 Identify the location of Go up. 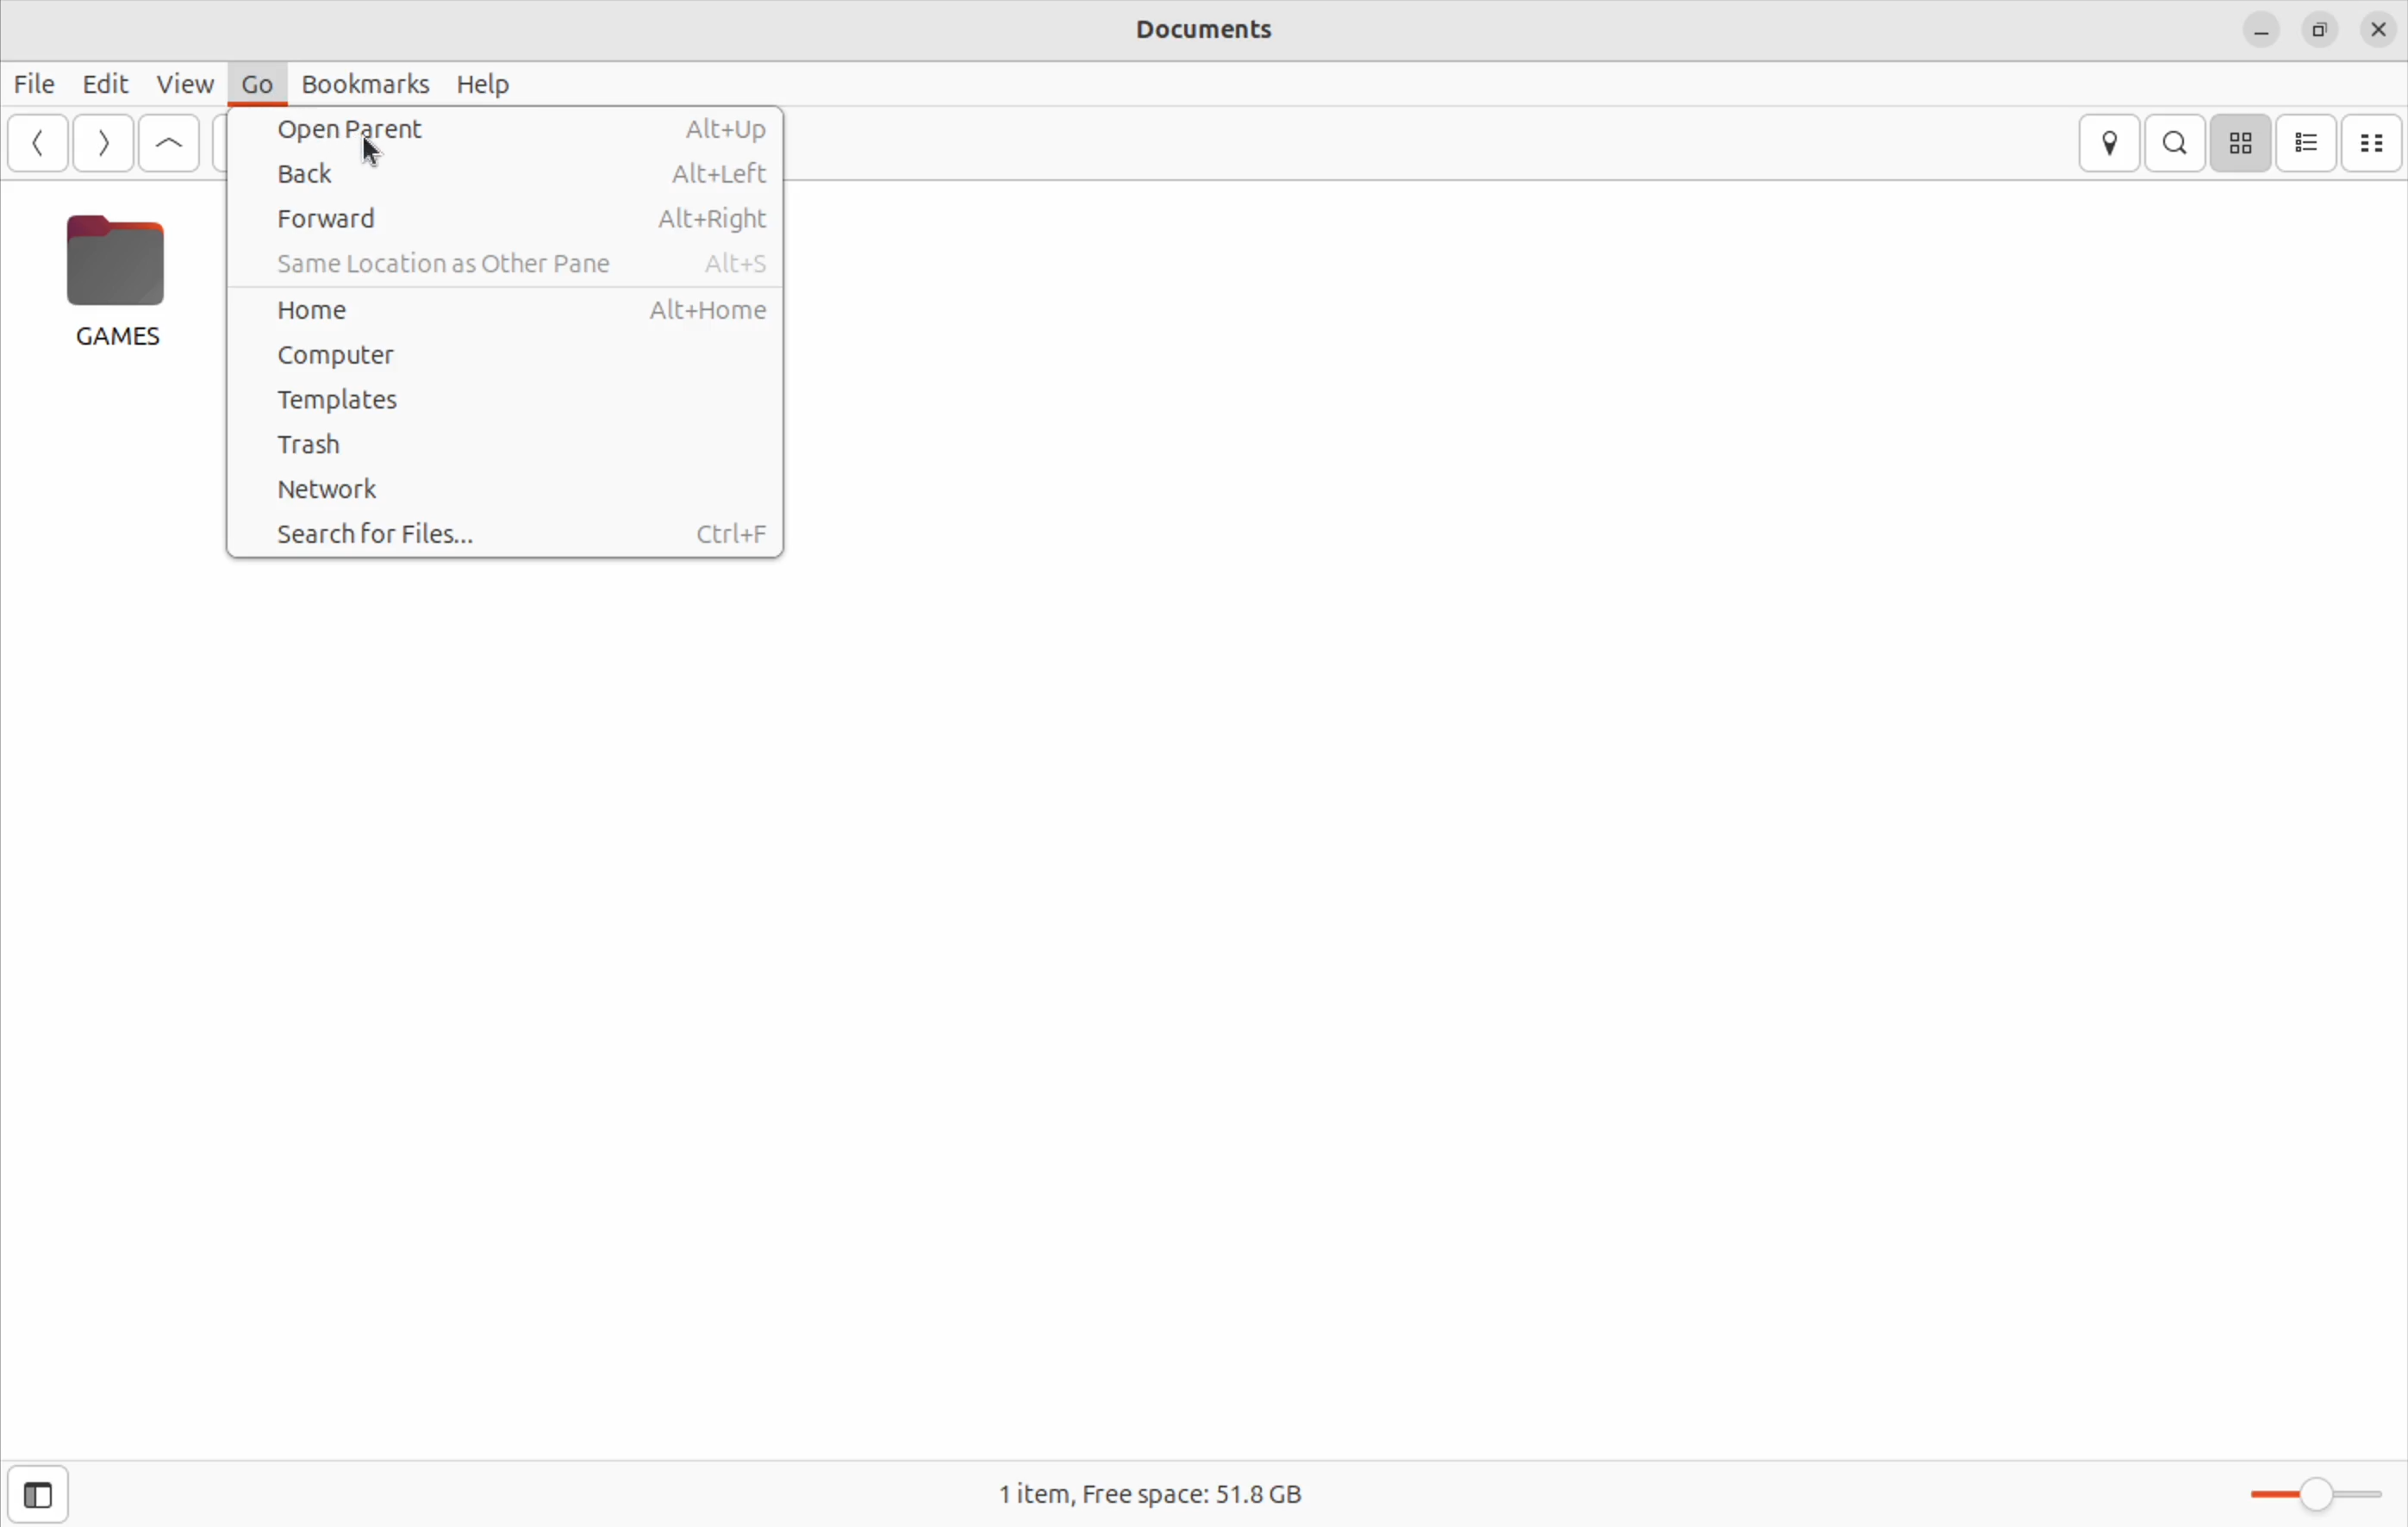
(169, 140).